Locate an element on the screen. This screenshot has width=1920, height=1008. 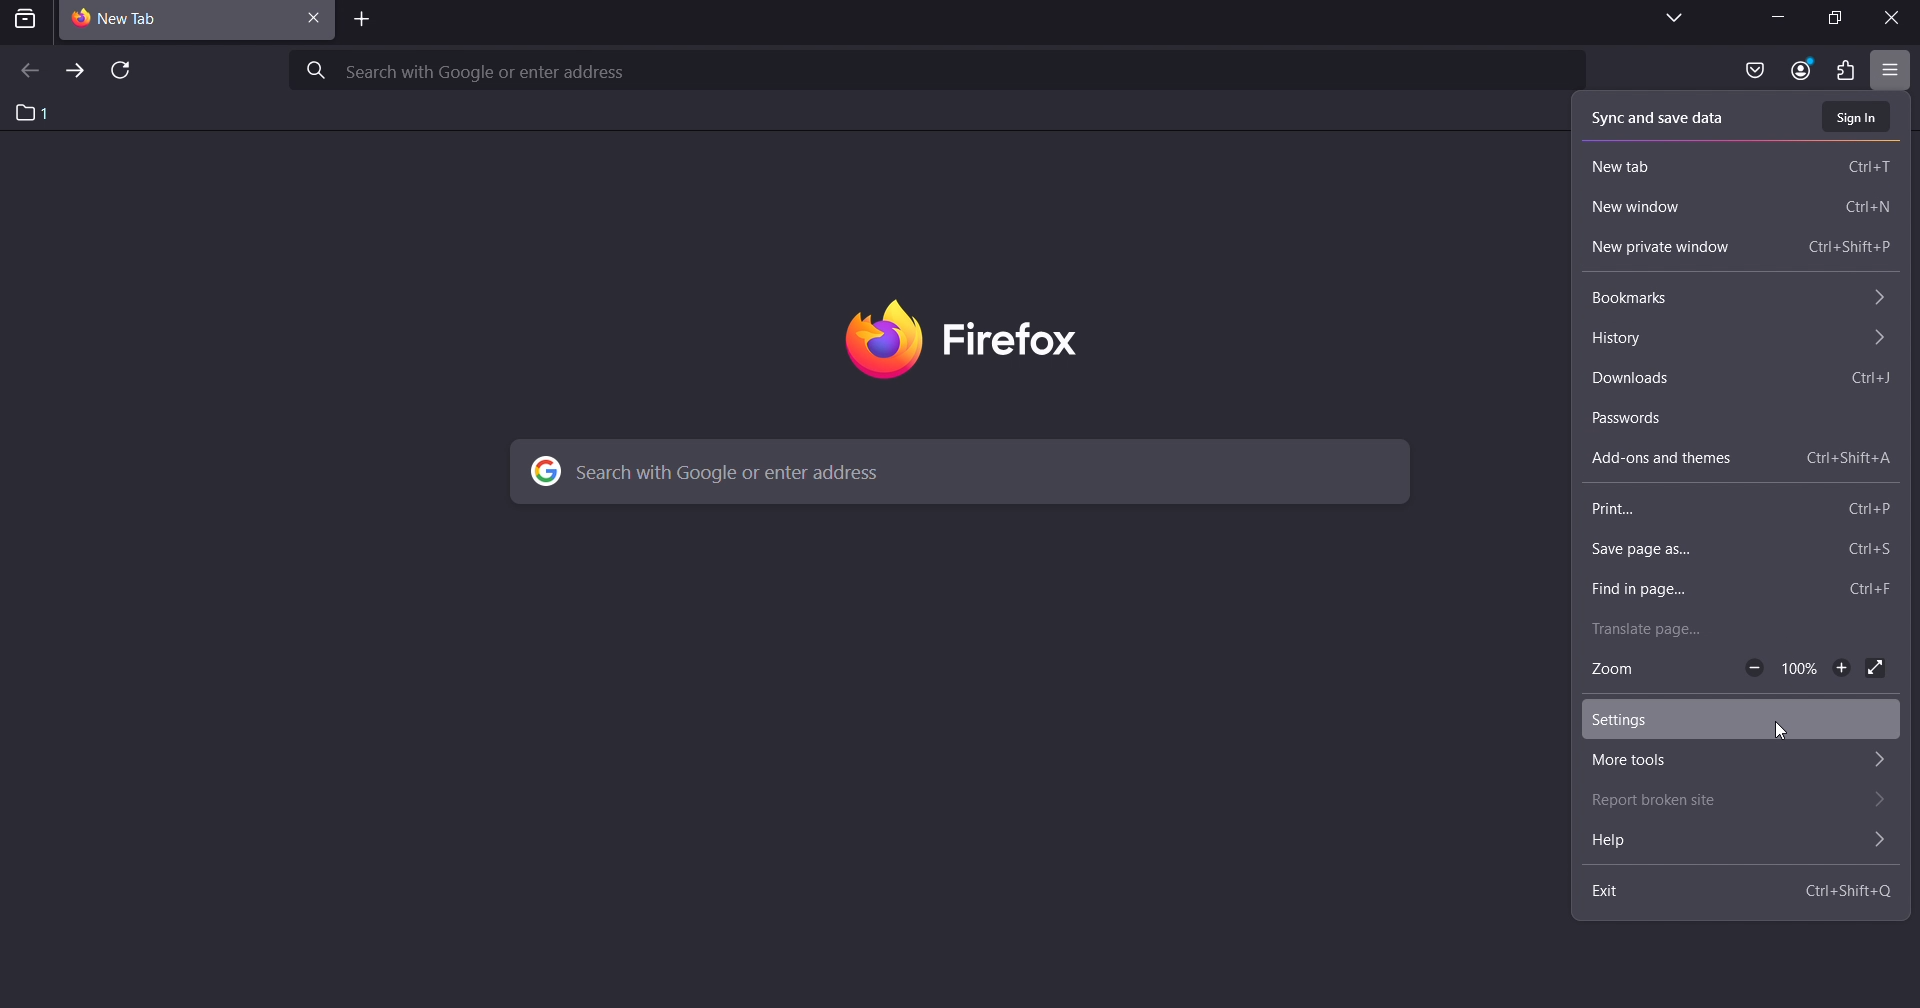
exit is located at coordinates (1742, 890).